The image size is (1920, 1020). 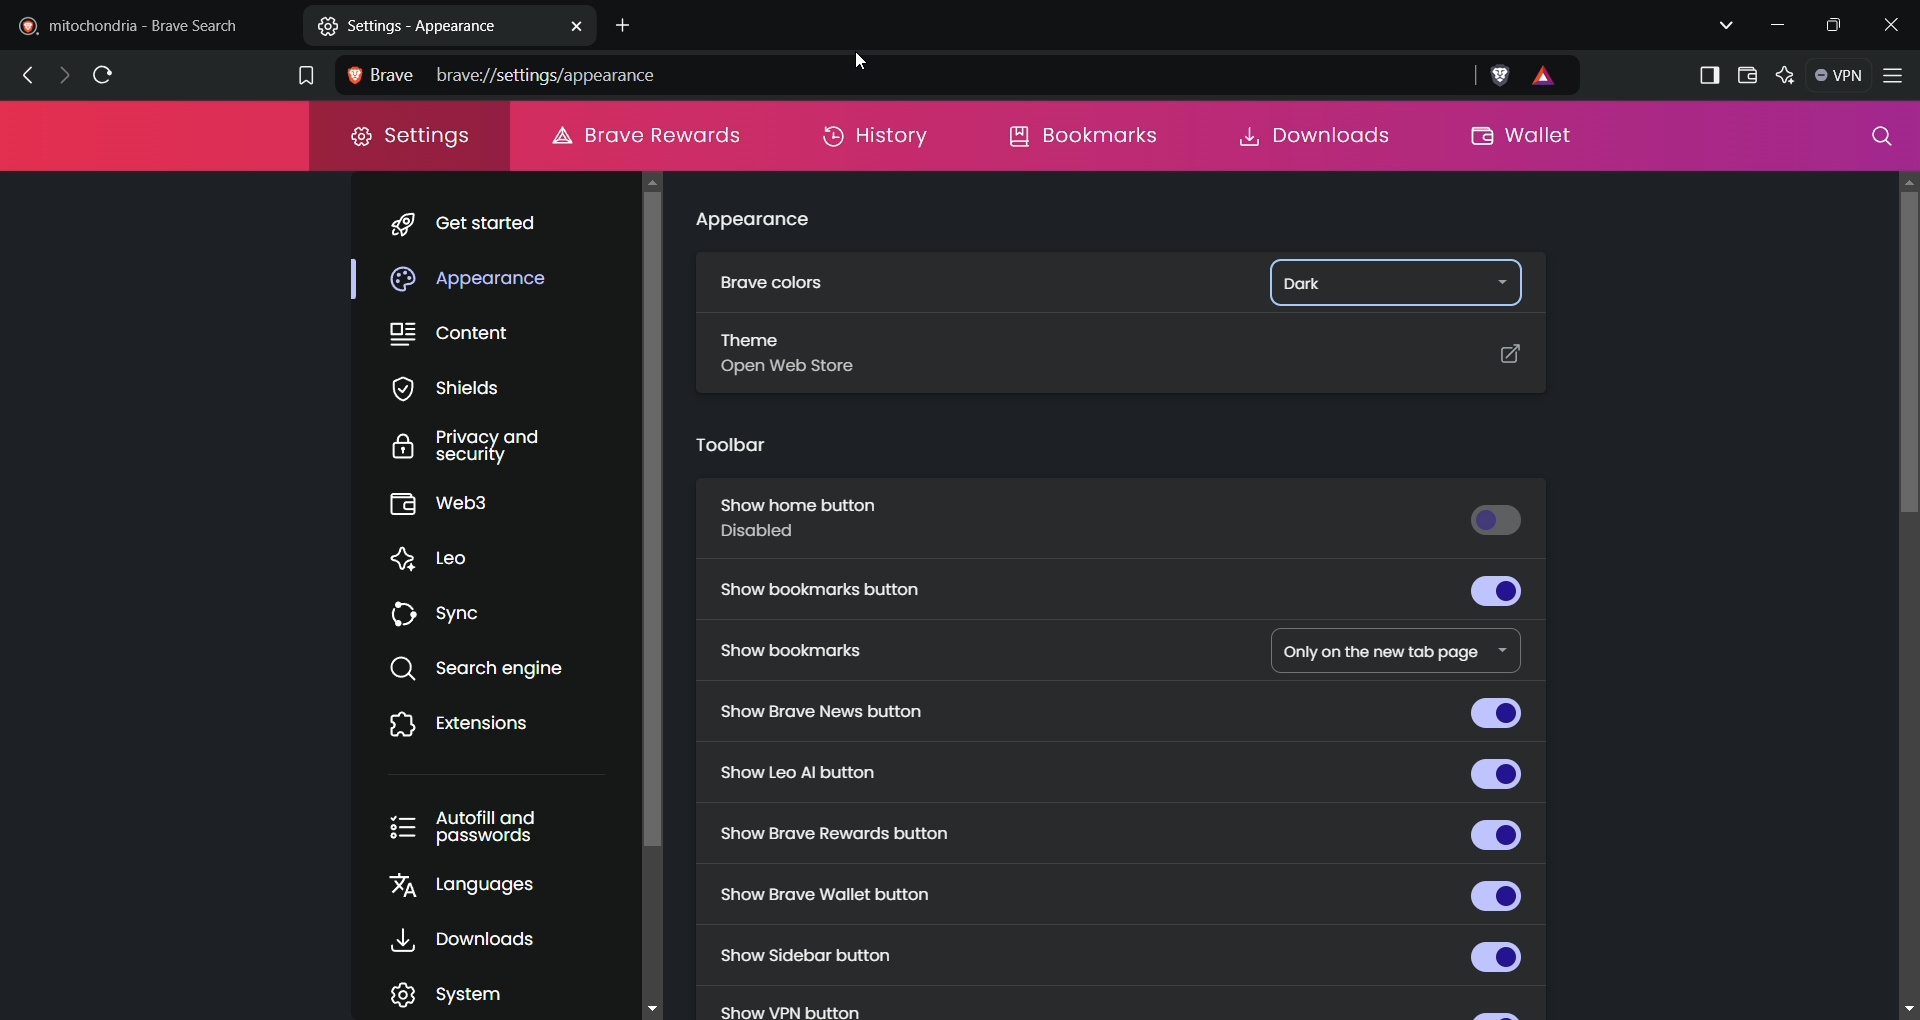 What do you see at coordinates (657, 519) in the screenshot?
I see `vertical scroll bar` at bounding box center [657, 519].